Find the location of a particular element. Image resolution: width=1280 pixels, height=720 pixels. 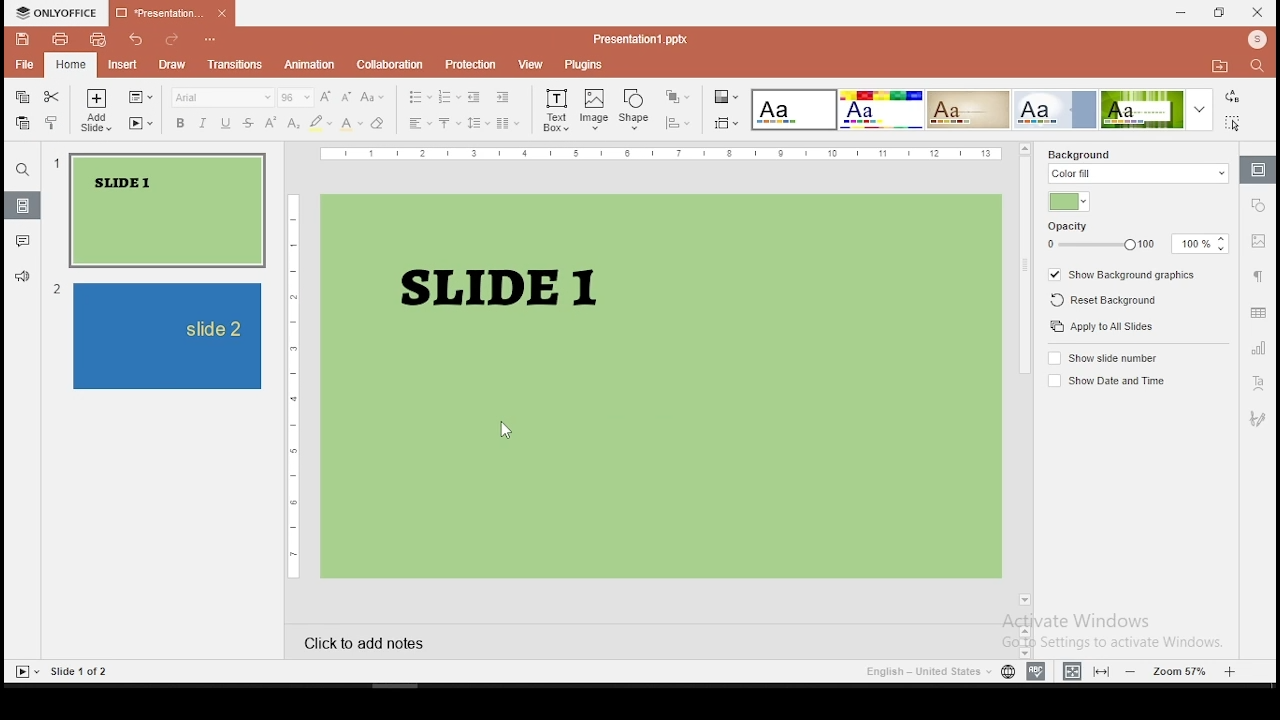

more color theme is located at coordinates (1199, 109).